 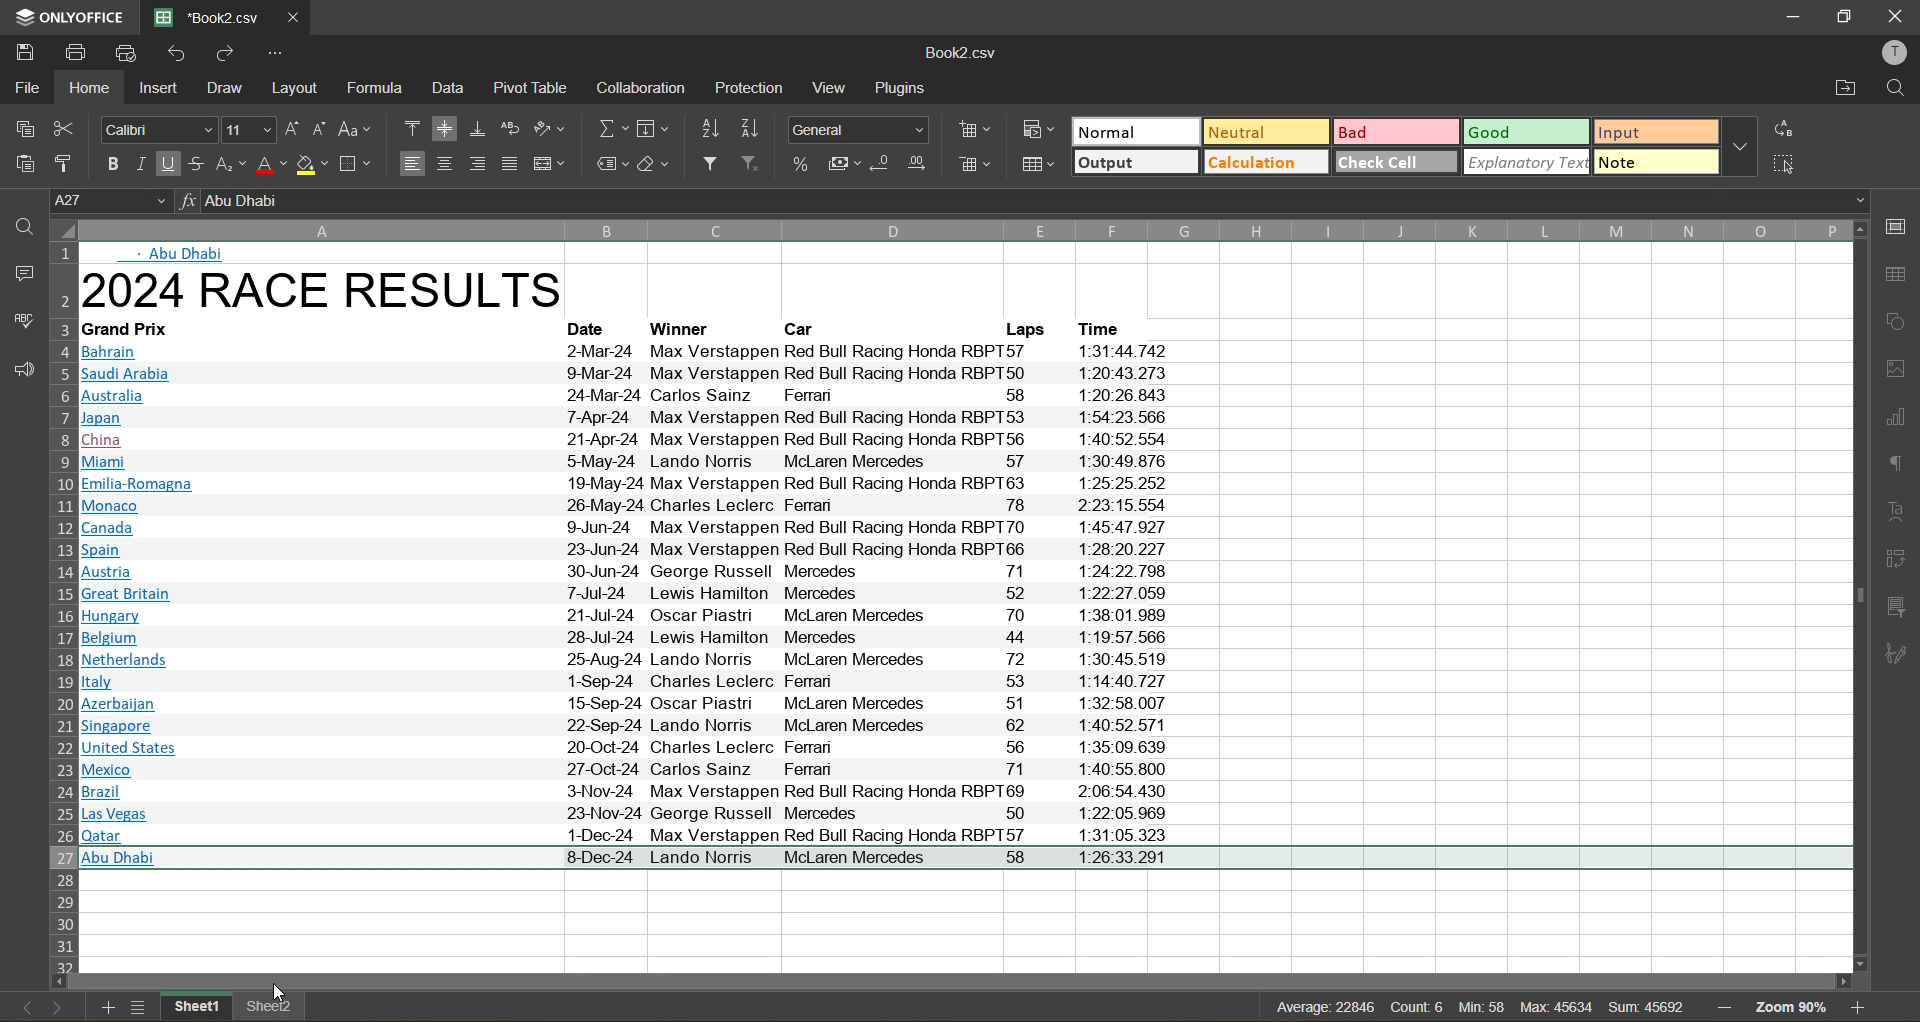 What do you see at coordinates (842, 164) in the screenshot?
I see `accounting` at bounding box center [842, 164].